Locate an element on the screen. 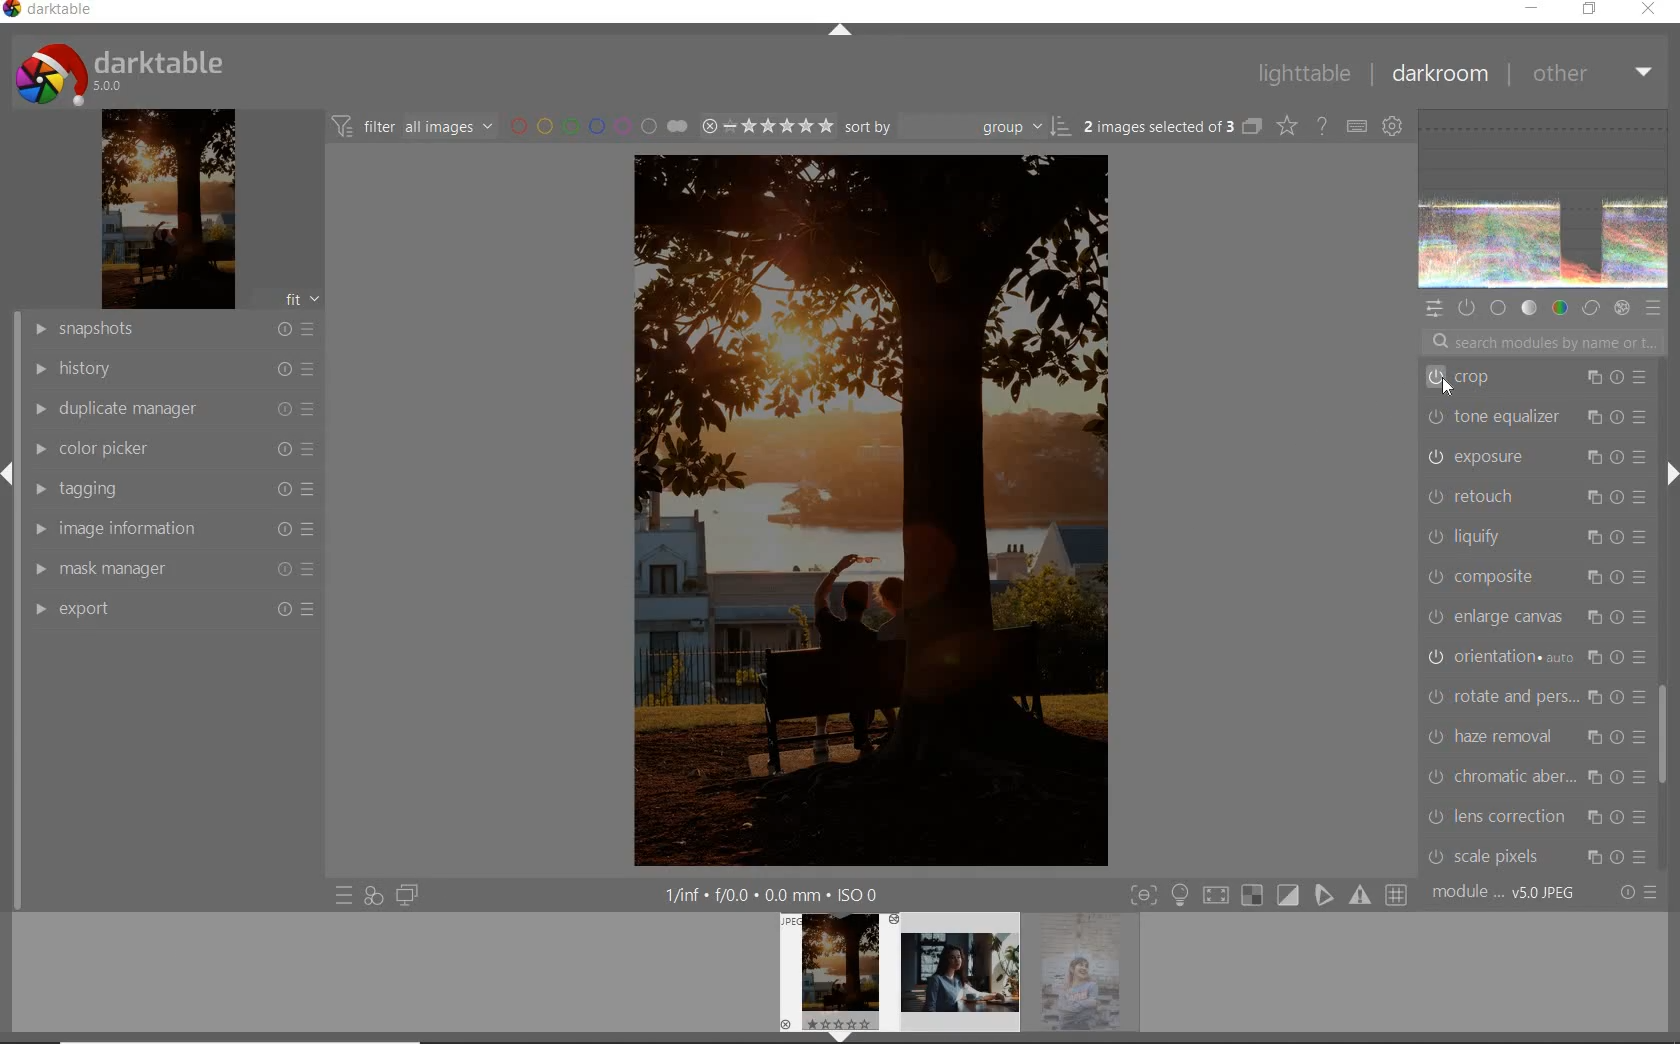 The height and width of the screenshot is (1044, 1680). expand/collapse is located at coordinates (1670, 474).